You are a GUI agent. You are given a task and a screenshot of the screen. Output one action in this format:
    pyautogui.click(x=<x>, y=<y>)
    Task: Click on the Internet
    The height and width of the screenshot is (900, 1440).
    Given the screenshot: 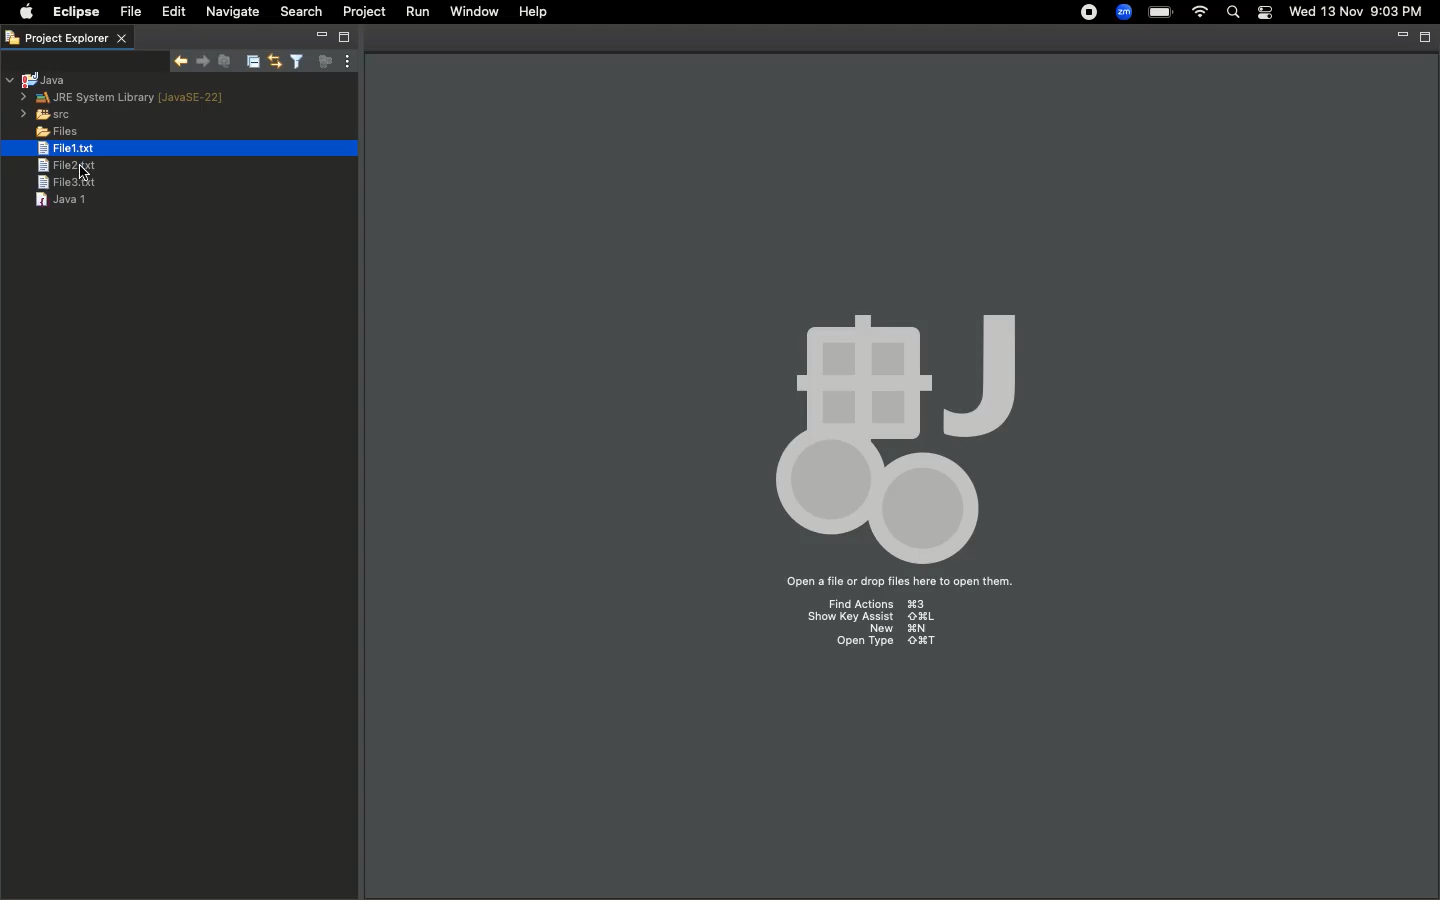 What is the action you would take?
    pyautogui.click(x=1201, y=12)
    